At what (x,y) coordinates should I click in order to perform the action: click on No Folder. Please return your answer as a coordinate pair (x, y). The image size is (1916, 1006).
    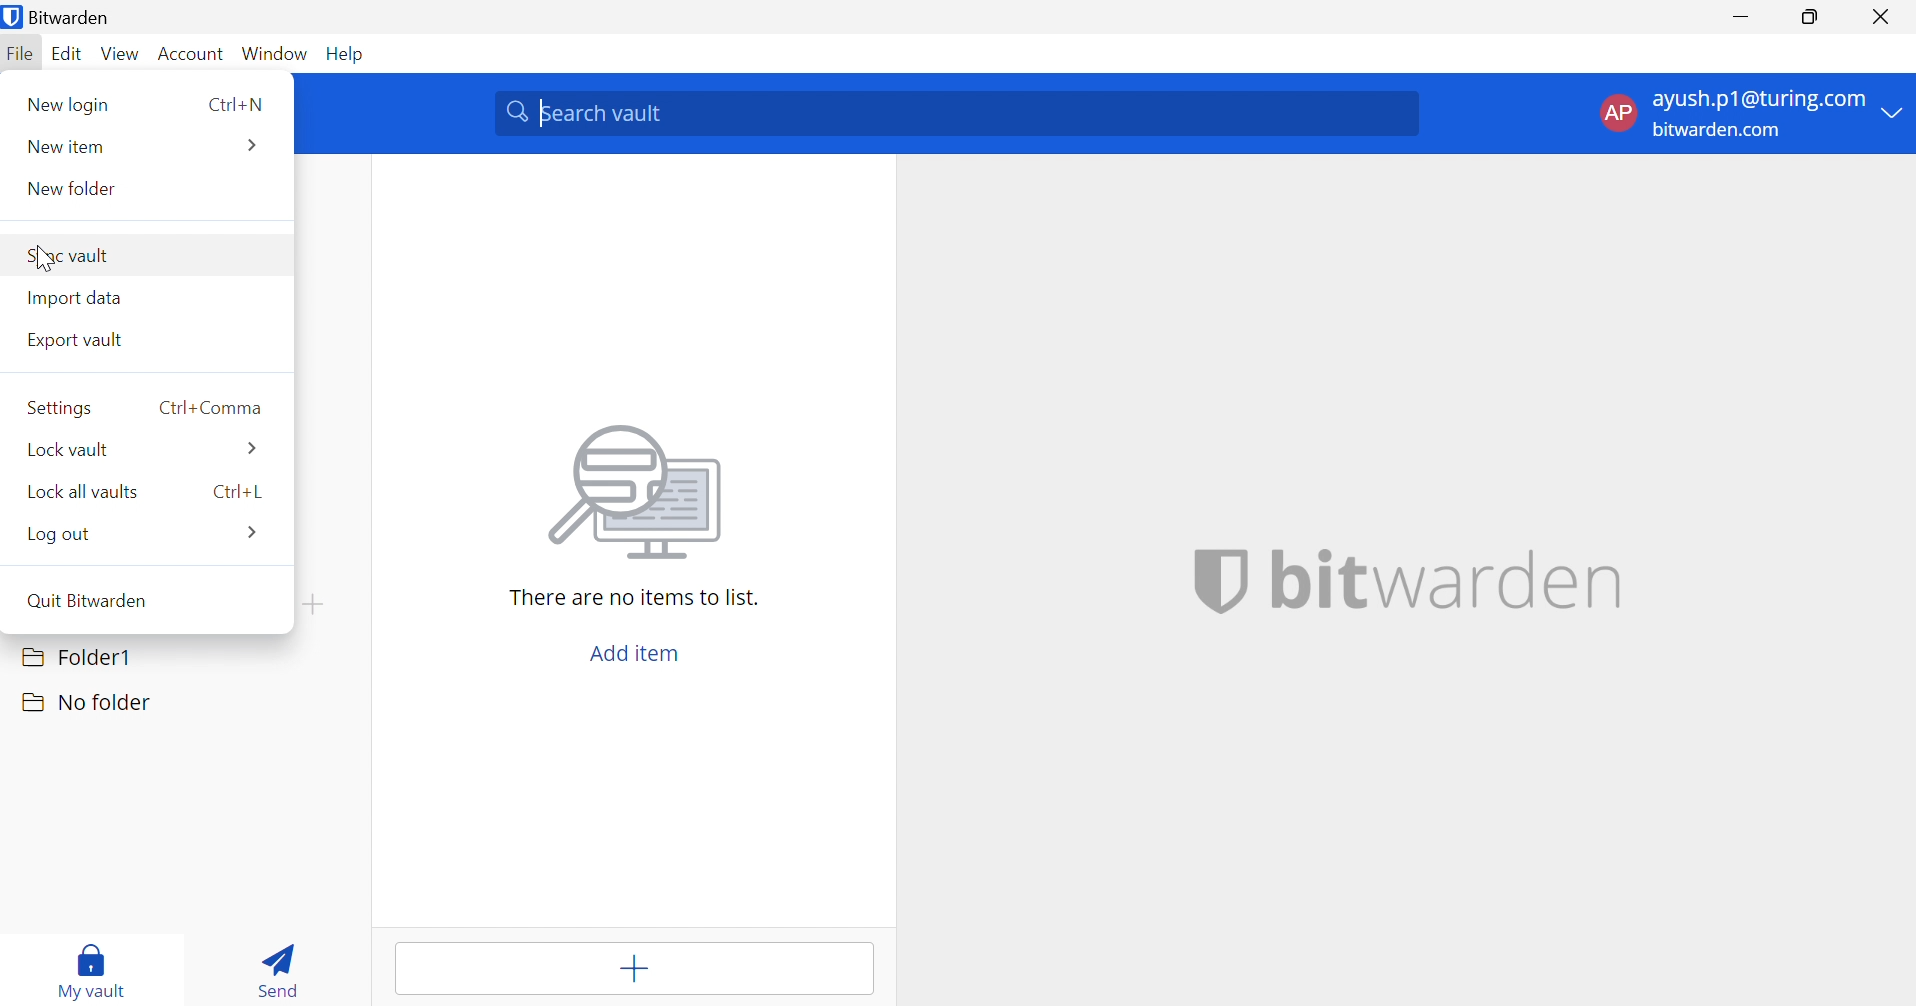
    Looking at the image, I should click on (88, 705).